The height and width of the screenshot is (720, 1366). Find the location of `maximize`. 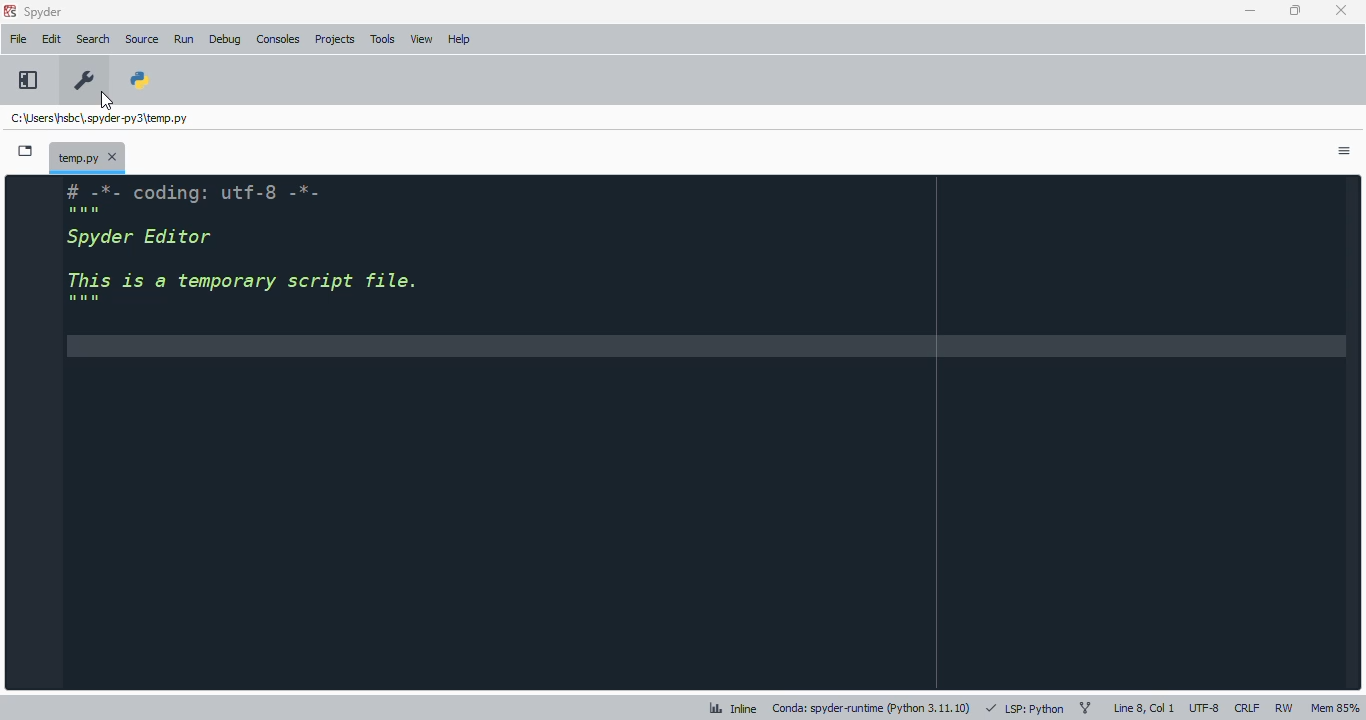

maximize is located at coordinates (1297, 10).